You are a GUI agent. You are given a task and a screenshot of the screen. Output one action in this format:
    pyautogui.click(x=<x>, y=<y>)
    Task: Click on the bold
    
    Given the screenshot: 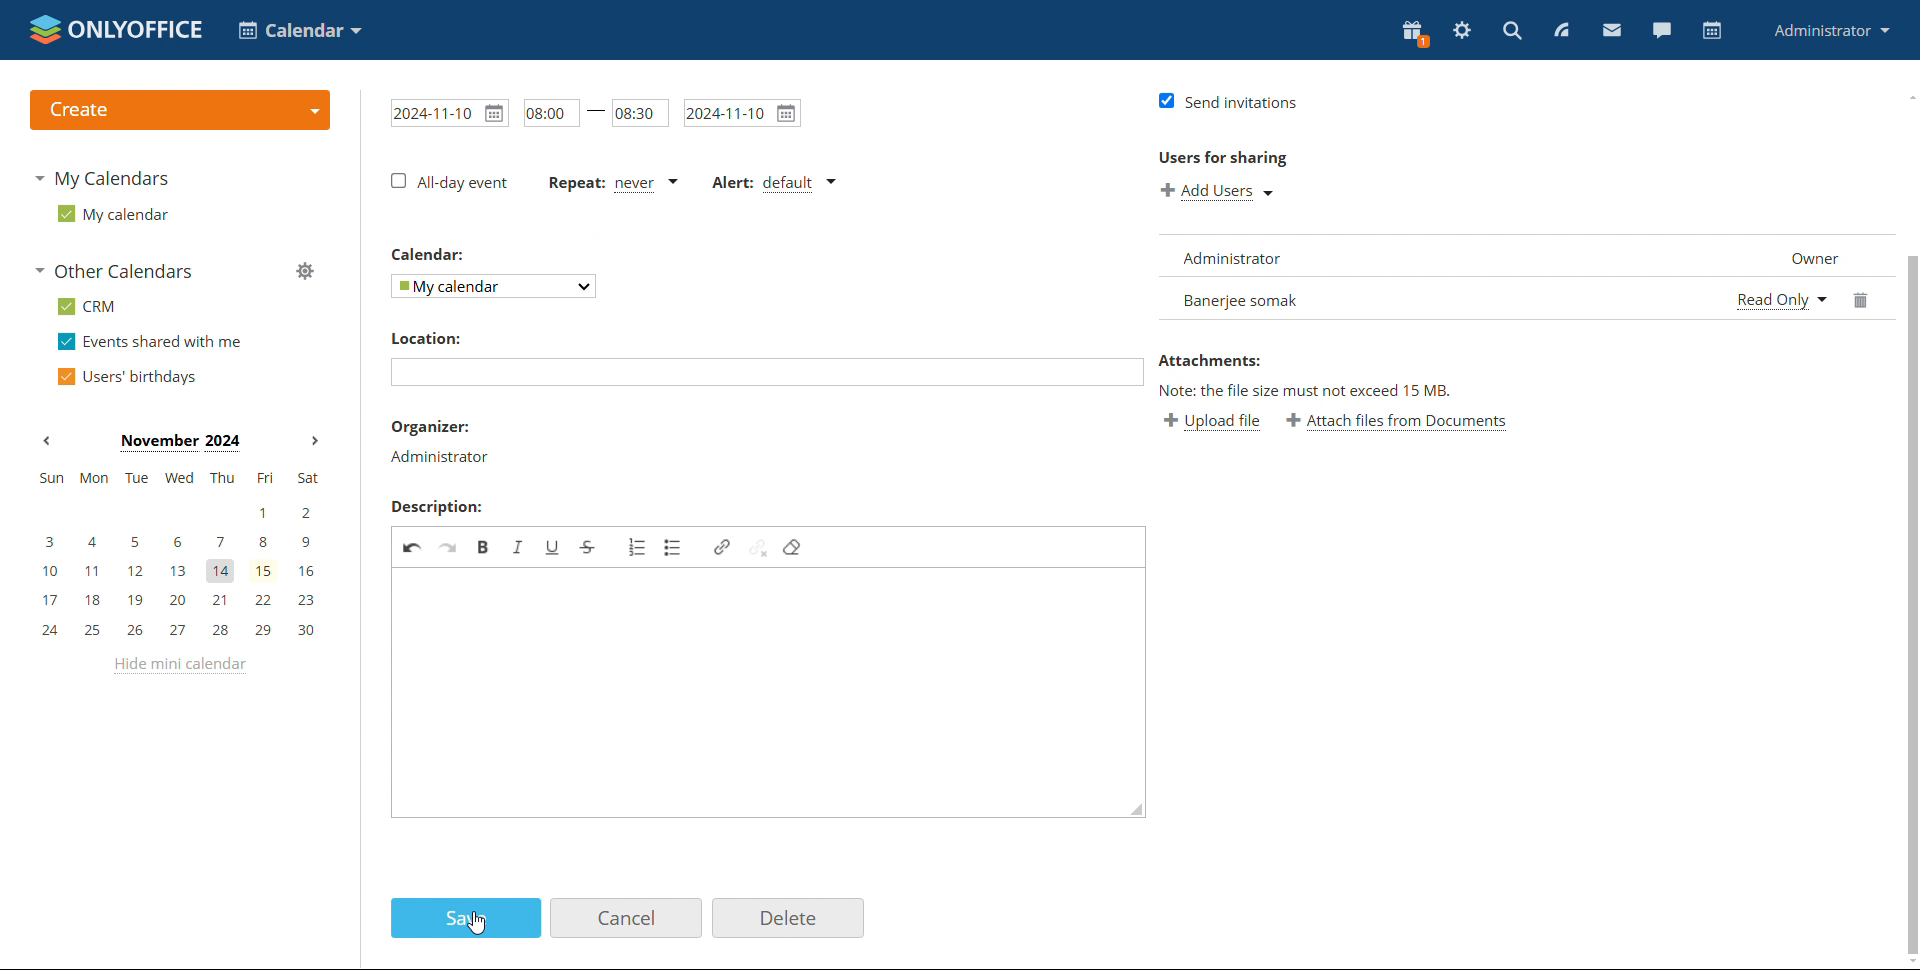 What is the action you would take?
    pyautogui.click(x=484, y=546)
    